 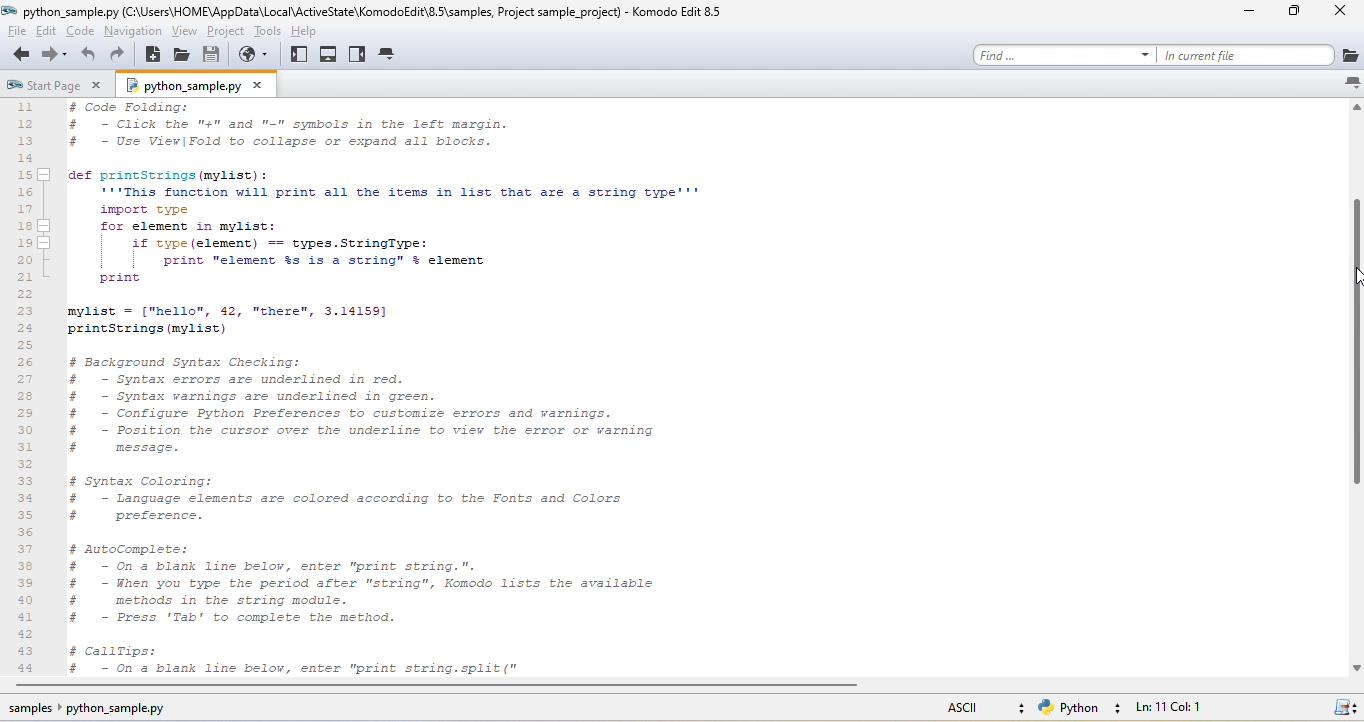 I want to click on undo, so click(x=89, y=55).